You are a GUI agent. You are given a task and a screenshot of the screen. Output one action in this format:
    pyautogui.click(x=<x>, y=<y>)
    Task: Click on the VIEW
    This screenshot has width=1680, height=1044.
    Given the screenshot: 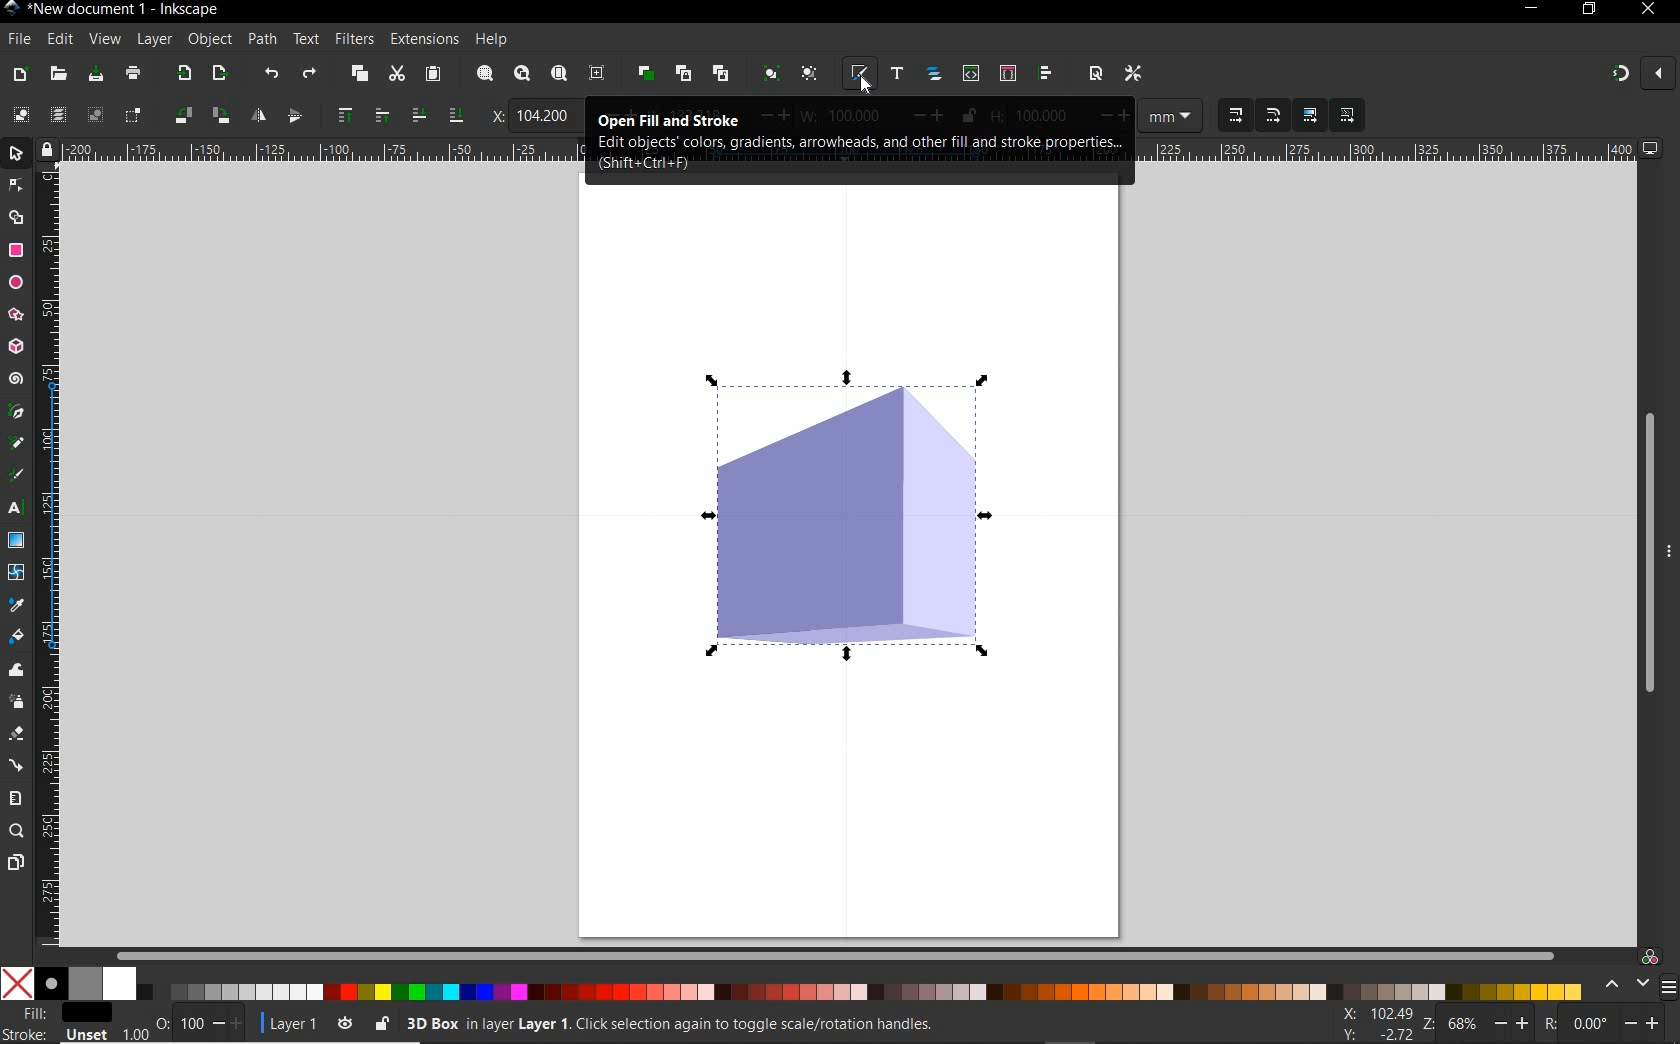 What is the action you would take?
    pyautogui.click(x=104, y=41)
    